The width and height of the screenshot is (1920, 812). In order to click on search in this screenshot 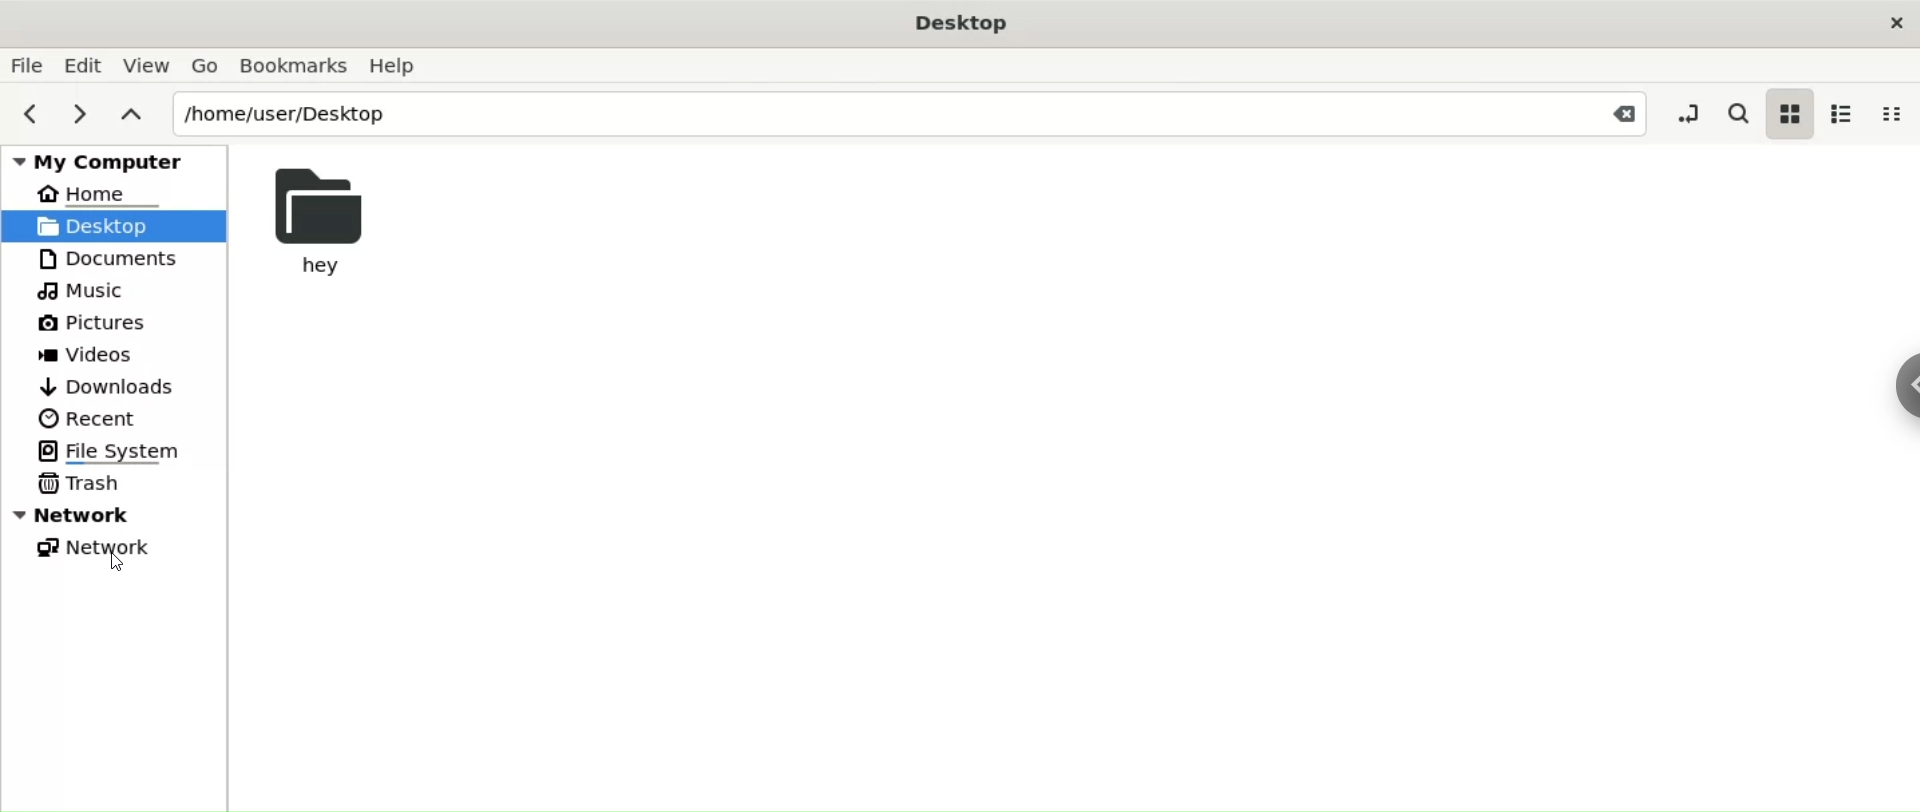, I will do `click(1735, 113)`.